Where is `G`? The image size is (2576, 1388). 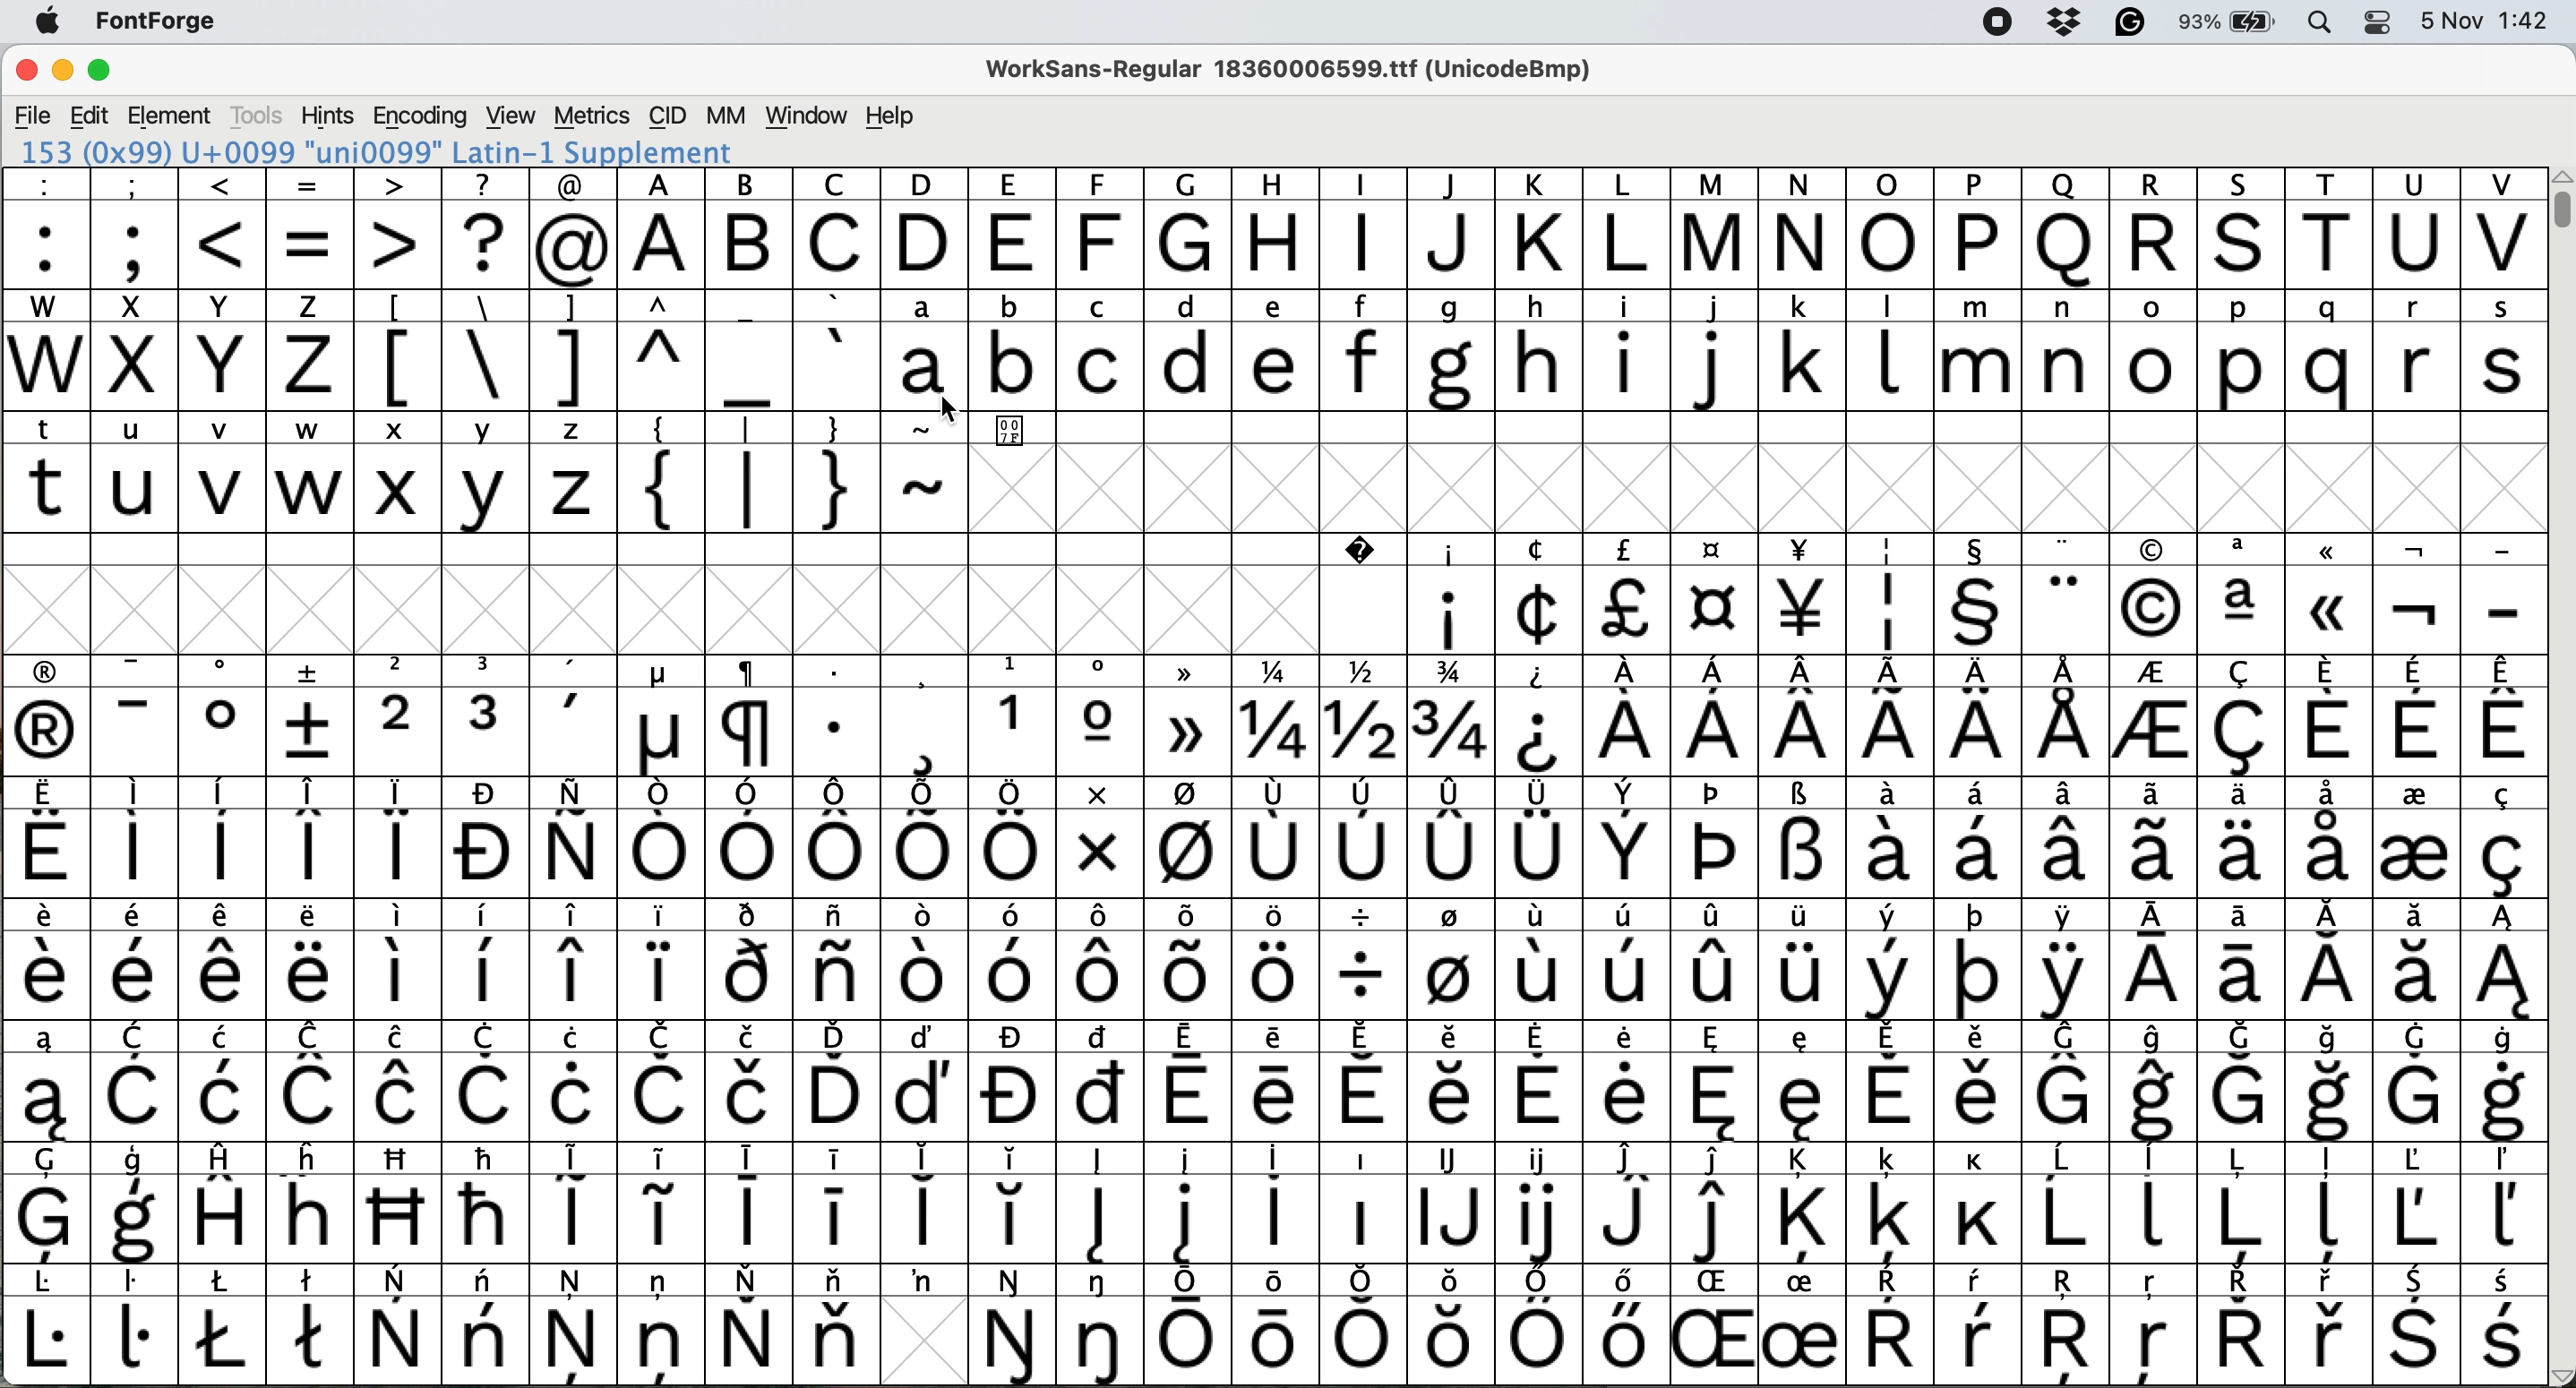
G is located at coordinates (1189, 227).